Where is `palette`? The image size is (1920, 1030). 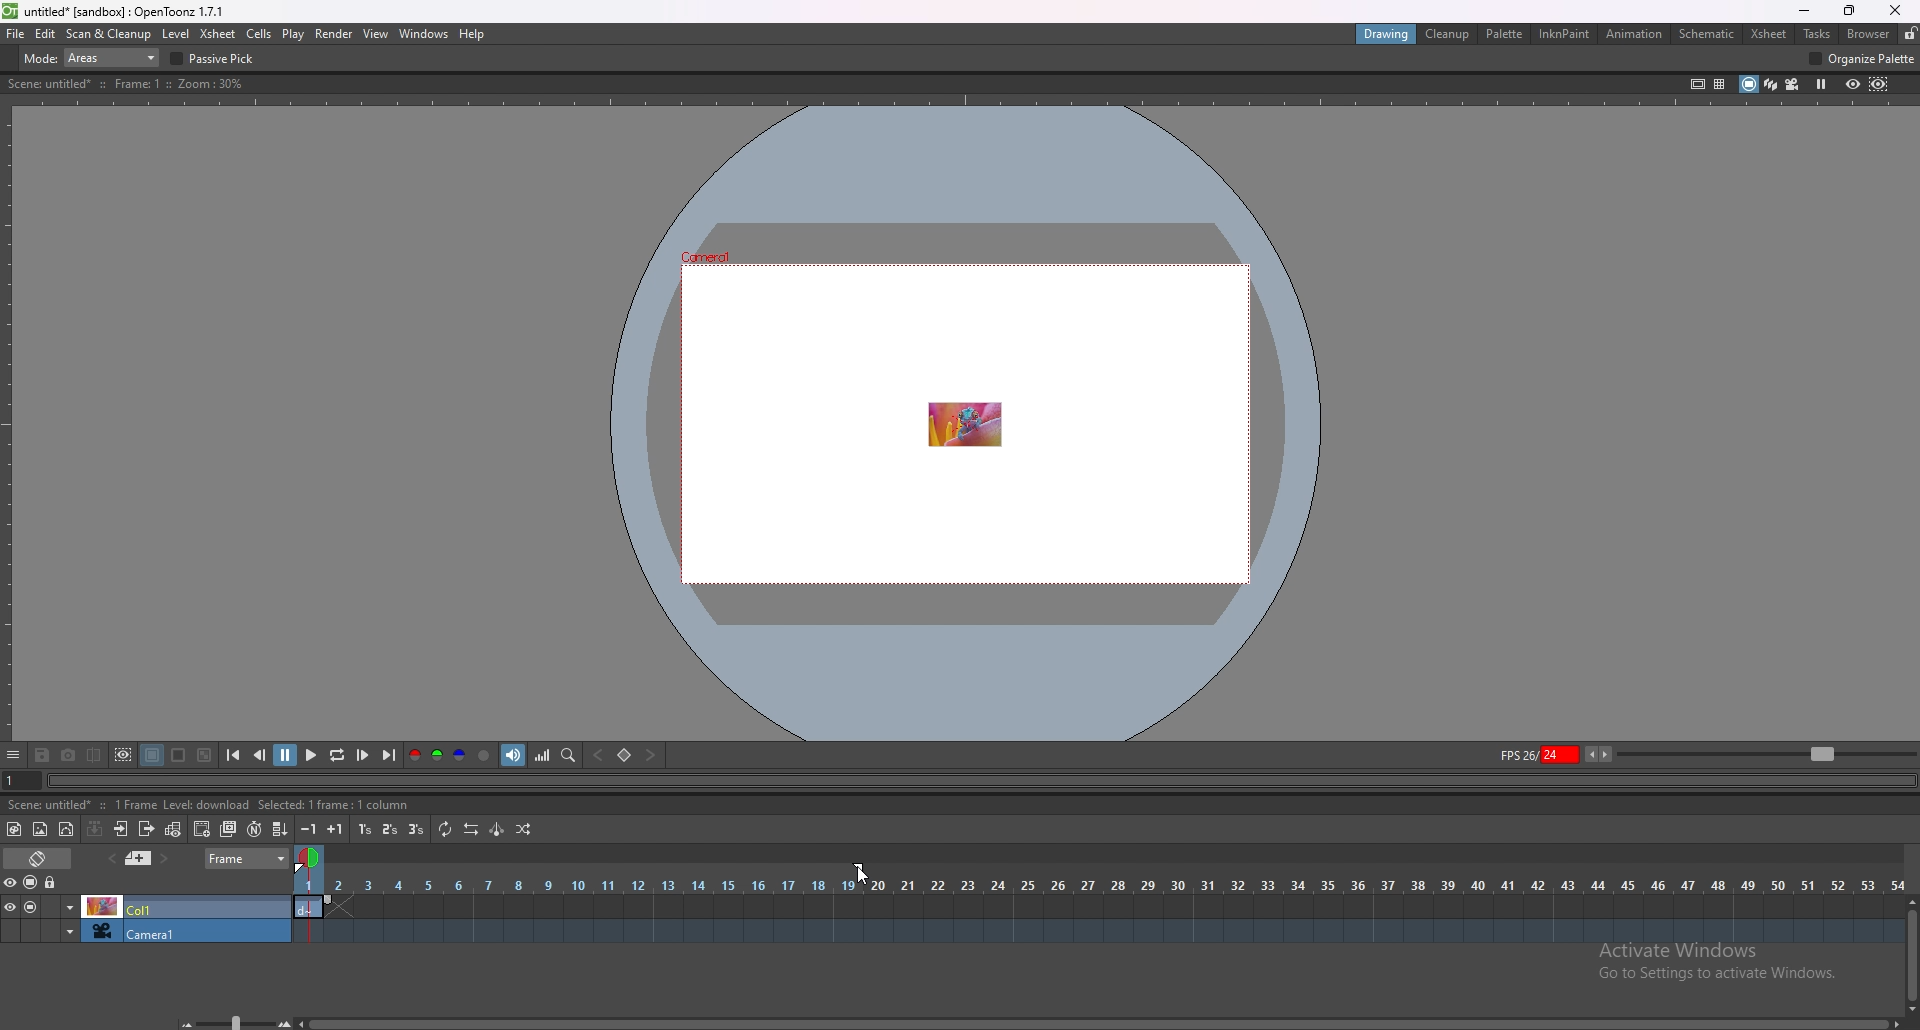 palette is located at coordinates (1506, 34).